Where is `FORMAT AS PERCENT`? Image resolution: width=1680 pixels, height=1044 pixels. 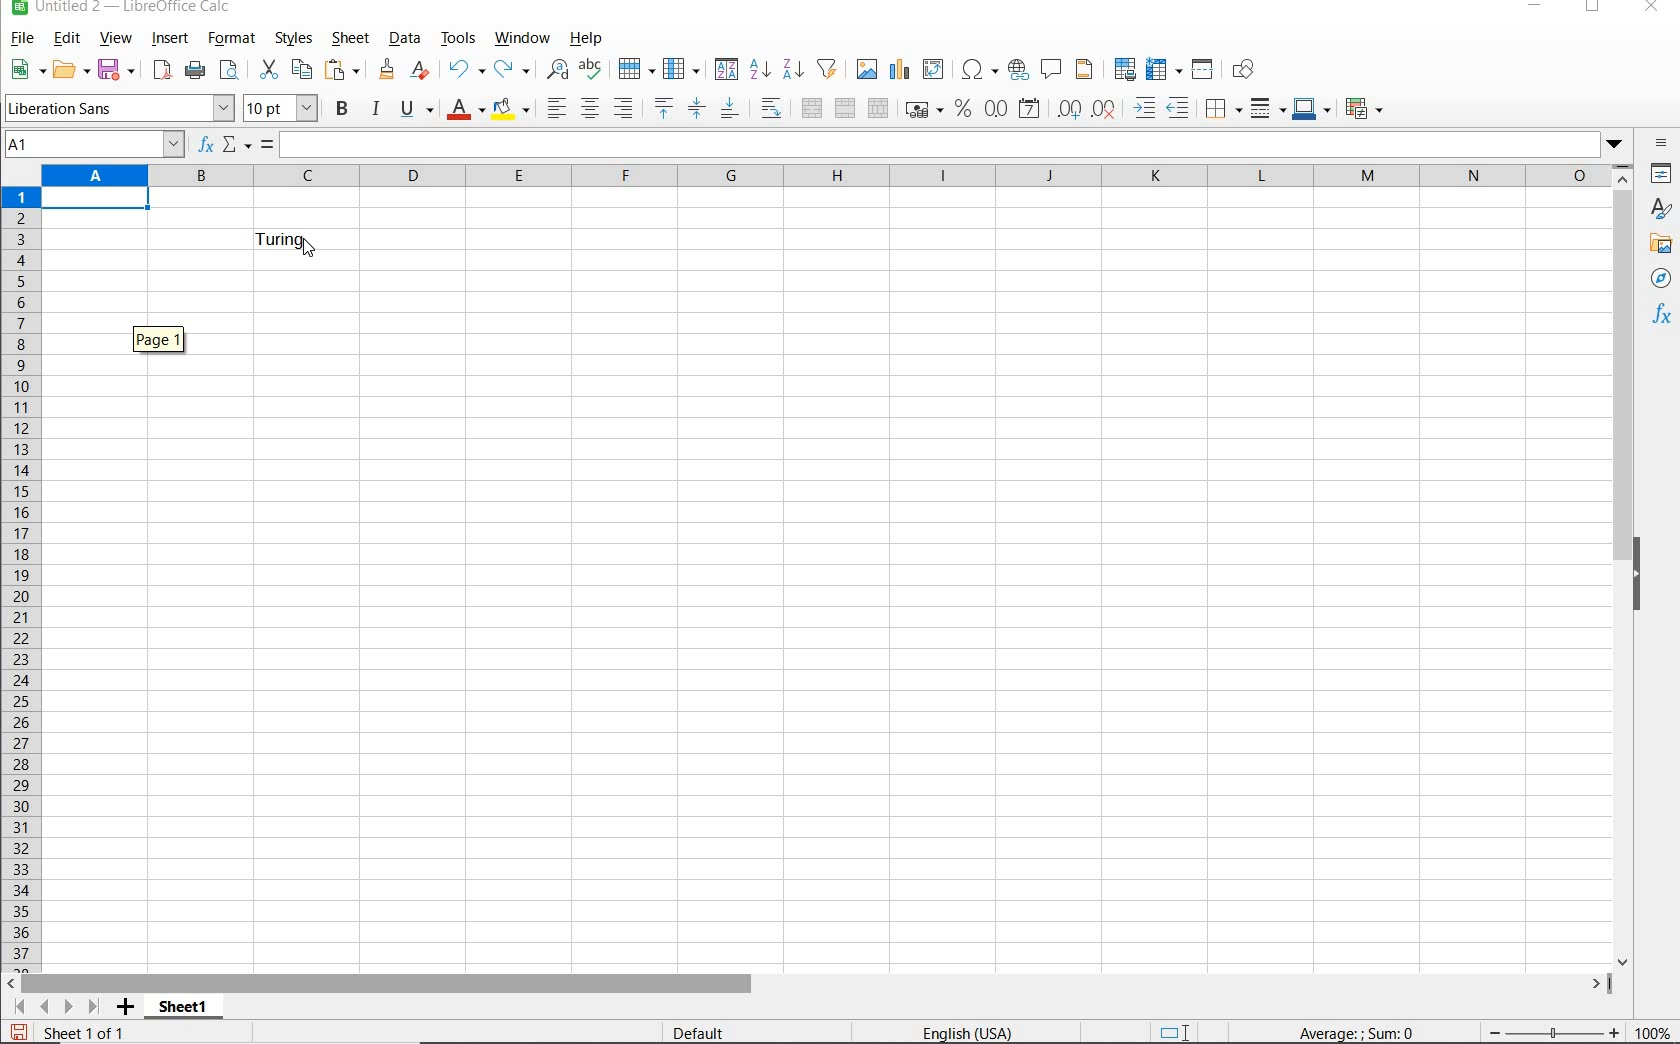 FORMAT AS PERCENT is located at coordinates (964, 110).